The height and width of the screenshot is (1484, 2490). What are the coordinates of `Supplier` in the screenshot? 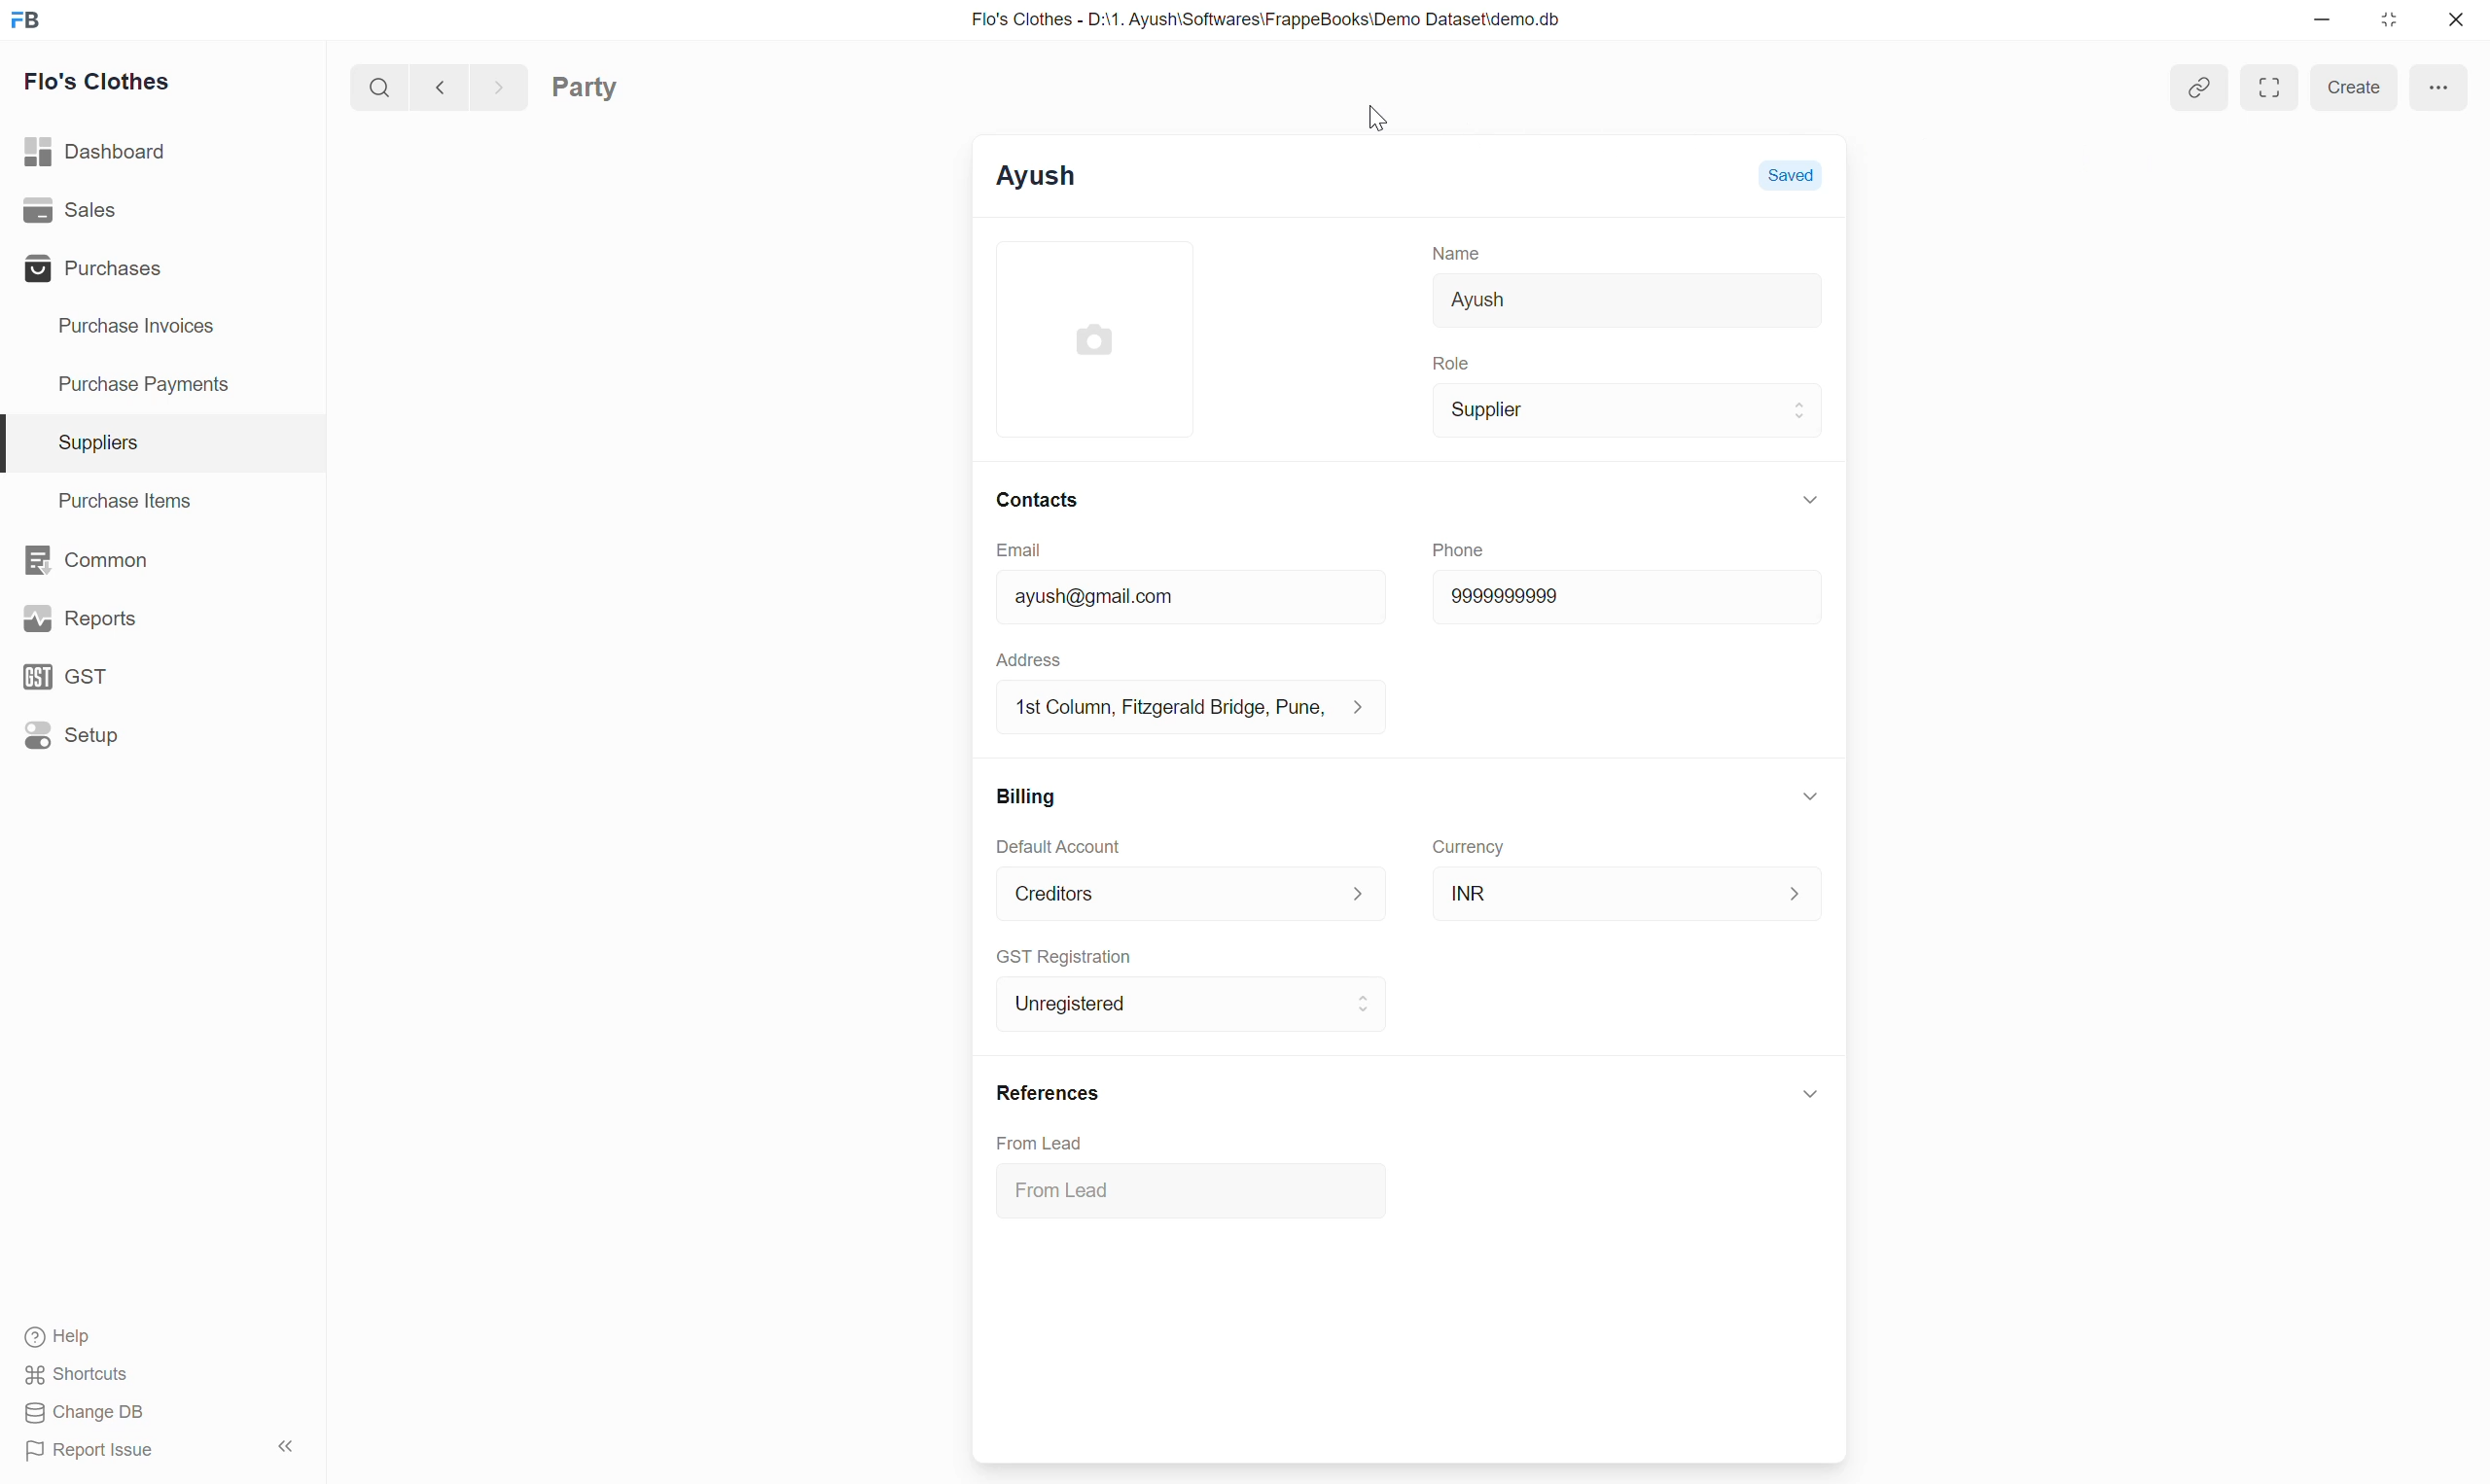 It's located at (1627, 410).